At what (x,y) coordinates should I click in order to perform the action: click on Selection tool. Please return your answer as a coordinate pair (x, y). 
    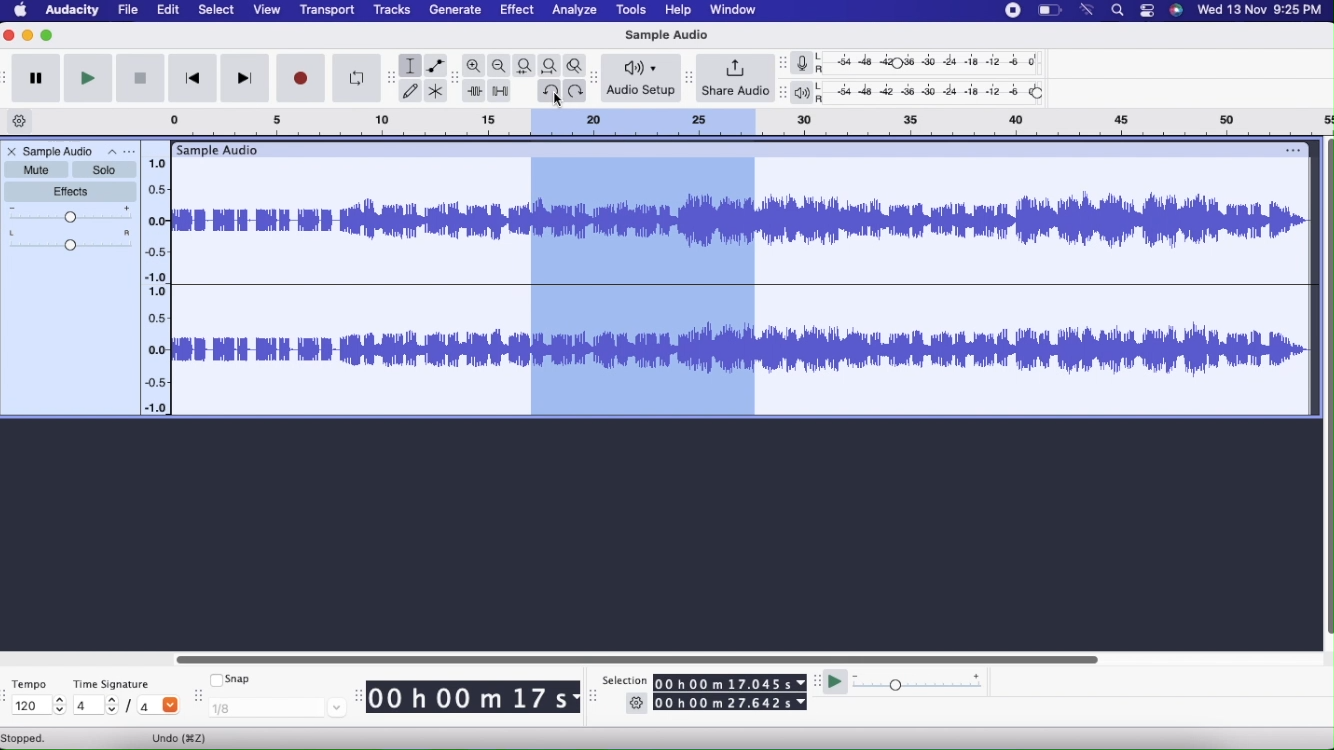
    Looking at the image, I should click on (410, 67).